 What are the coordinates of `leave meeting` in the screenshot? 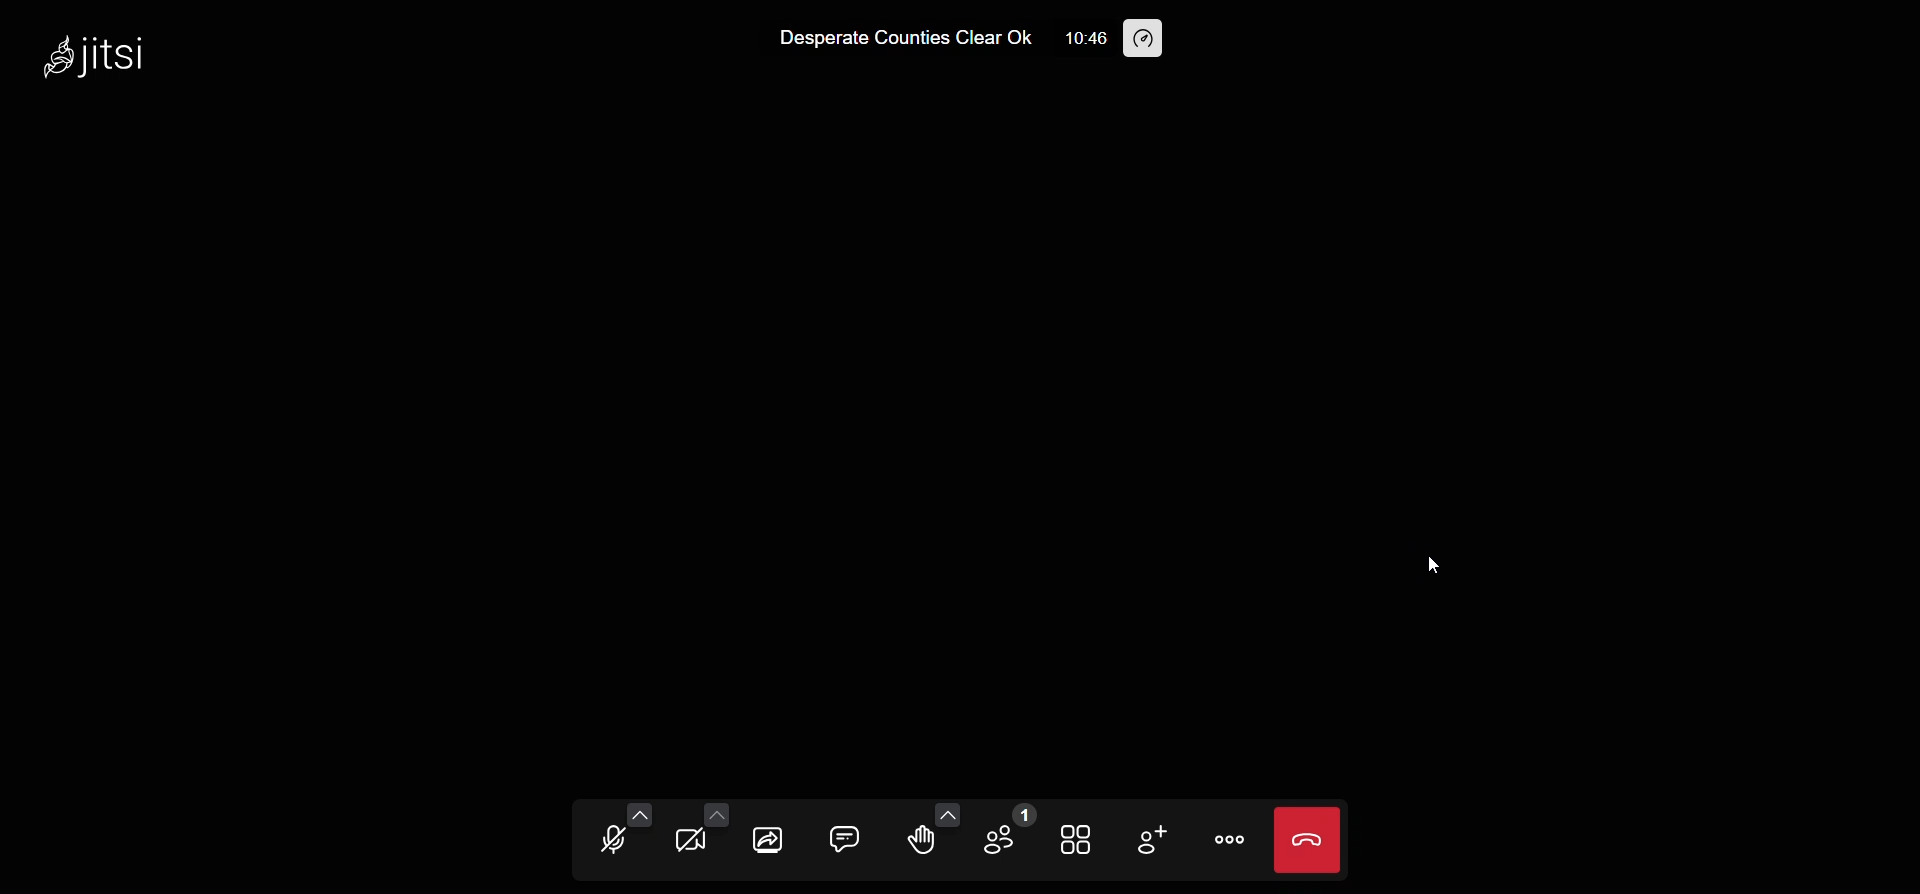 It's located at (1308, 840).